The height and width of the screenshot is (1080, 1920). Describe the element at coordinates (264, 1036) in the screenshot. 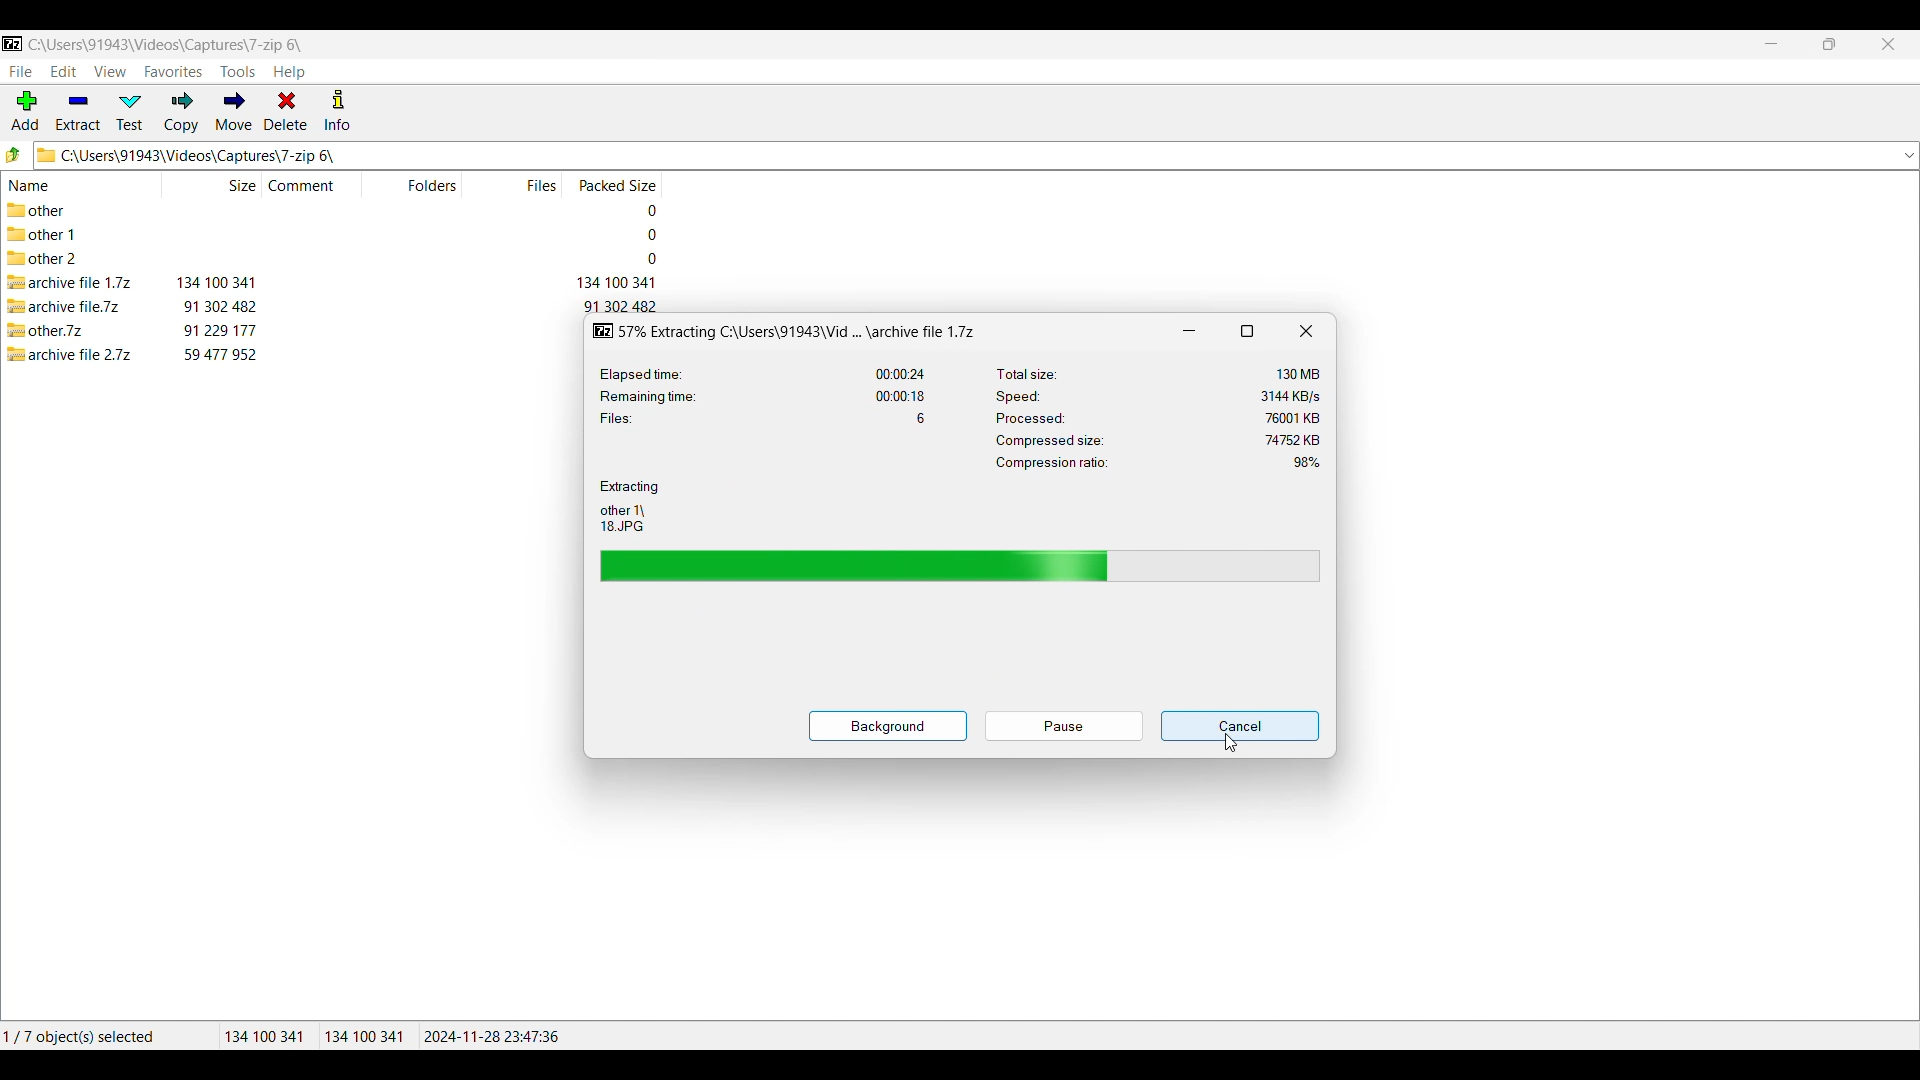

I see `134100 341` at that location.